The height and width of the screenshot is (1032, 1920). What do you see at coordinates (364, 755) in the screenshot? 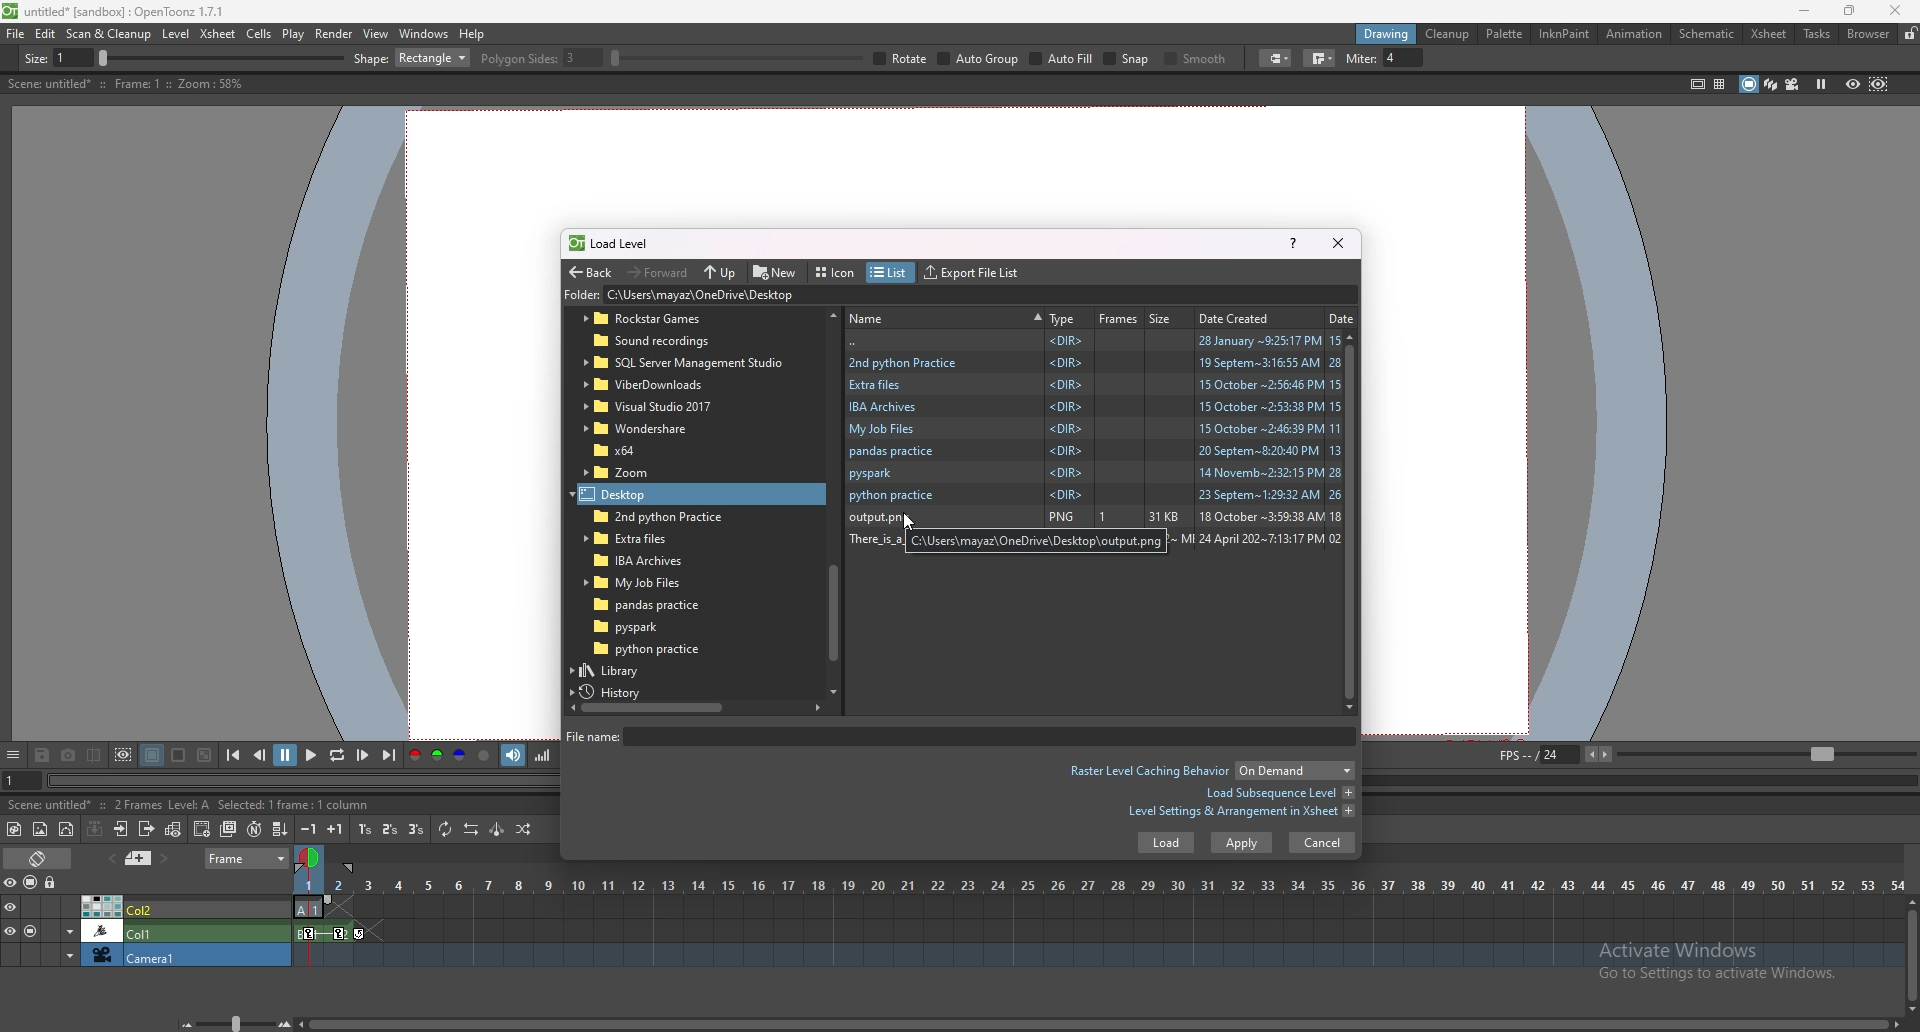
I see `next frame` at bounding box center [364, 755].